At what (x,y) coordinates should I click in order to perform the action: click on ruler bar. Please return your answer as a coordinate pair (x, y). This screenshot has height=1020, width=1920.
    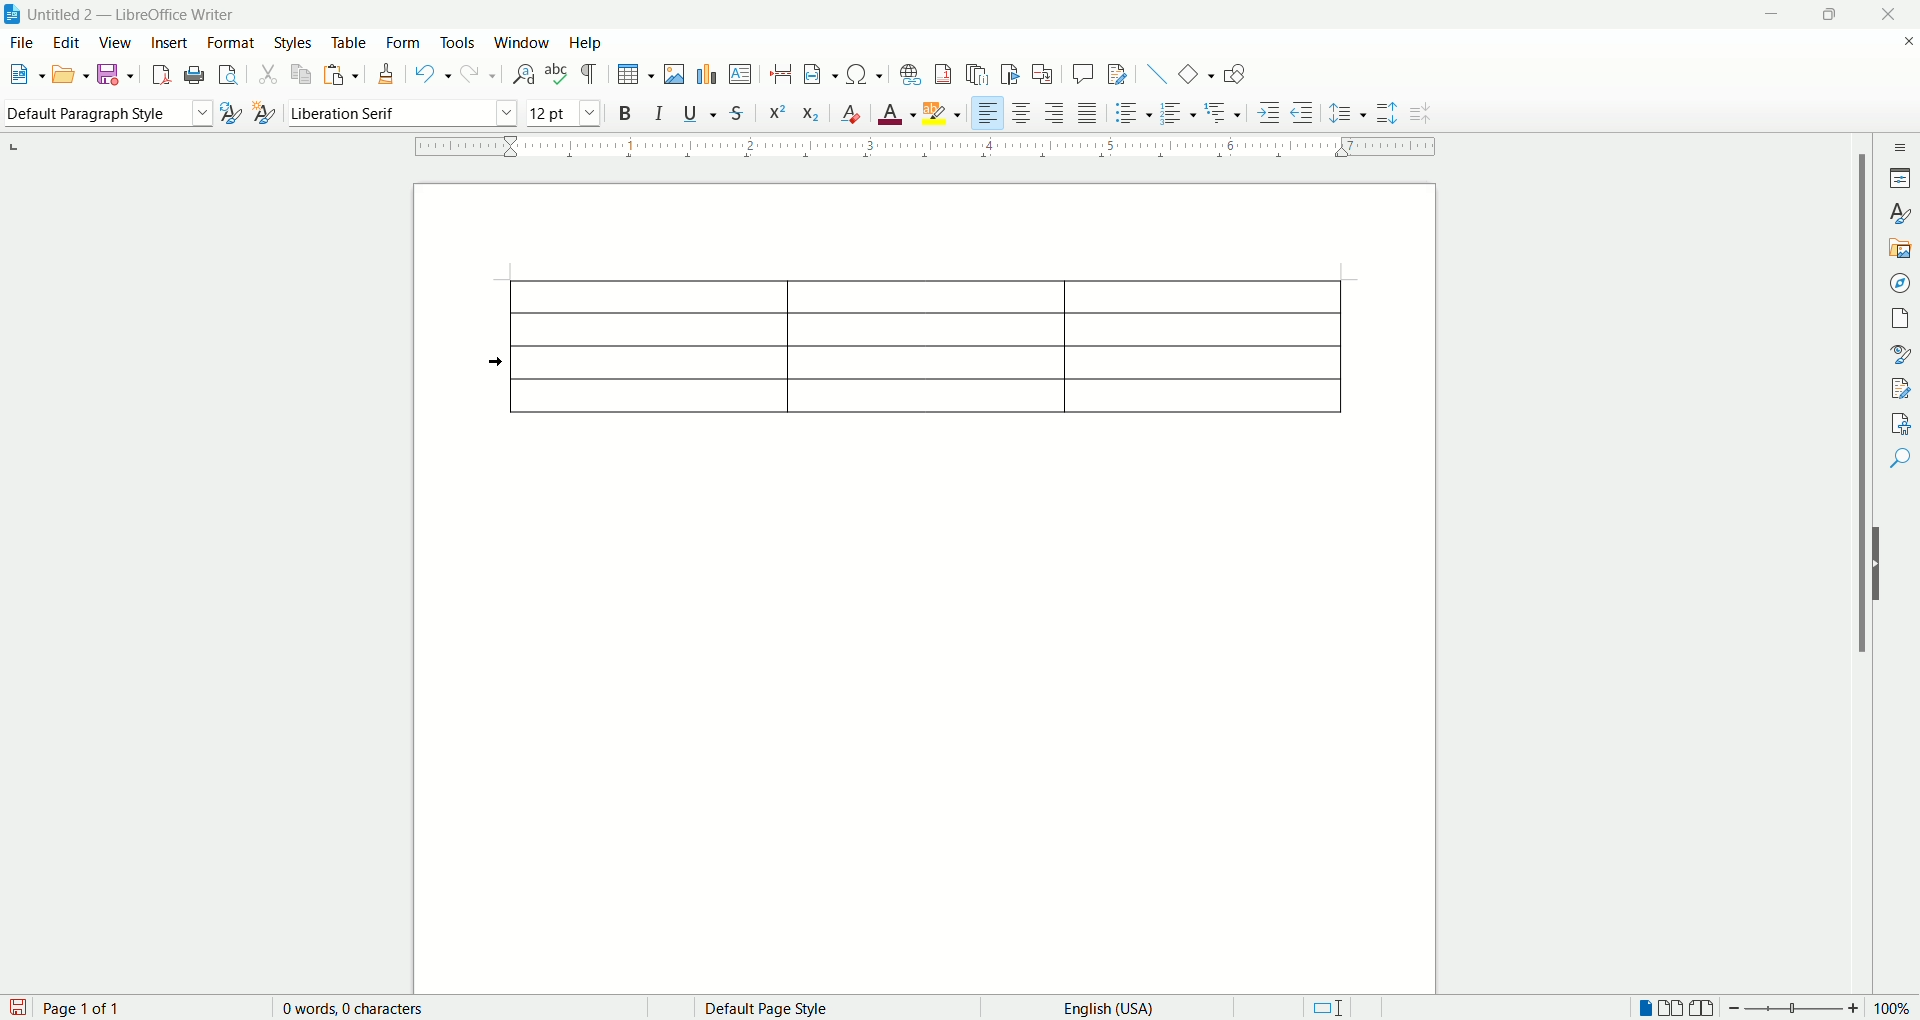
    Looking at the image, I should click on (937, 150).